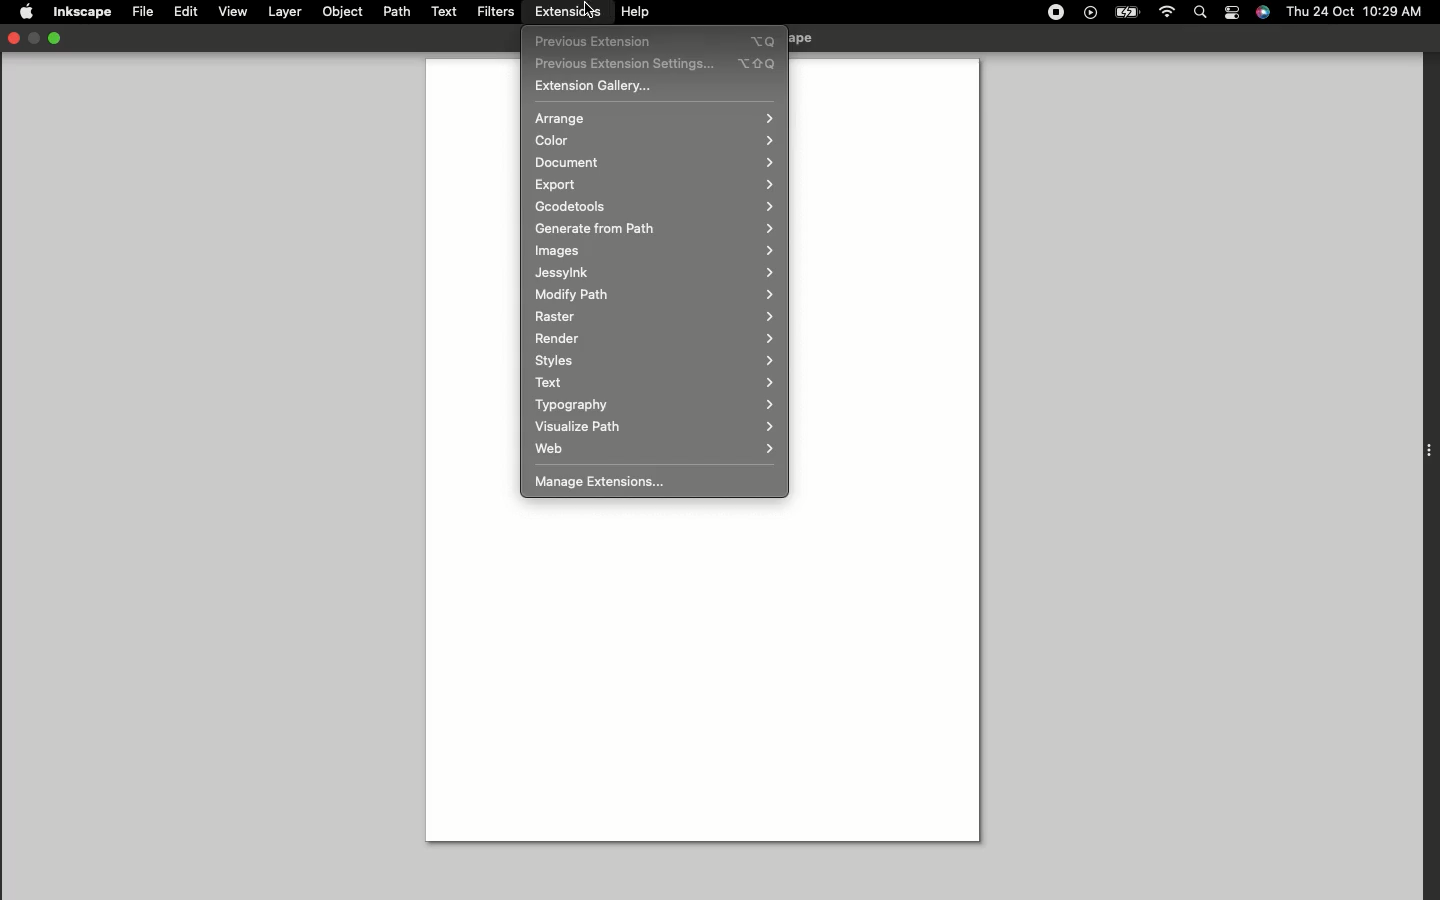  Describe the element at coordinates (31, 12) in the screenshot. I see `Apple logo` at that location.